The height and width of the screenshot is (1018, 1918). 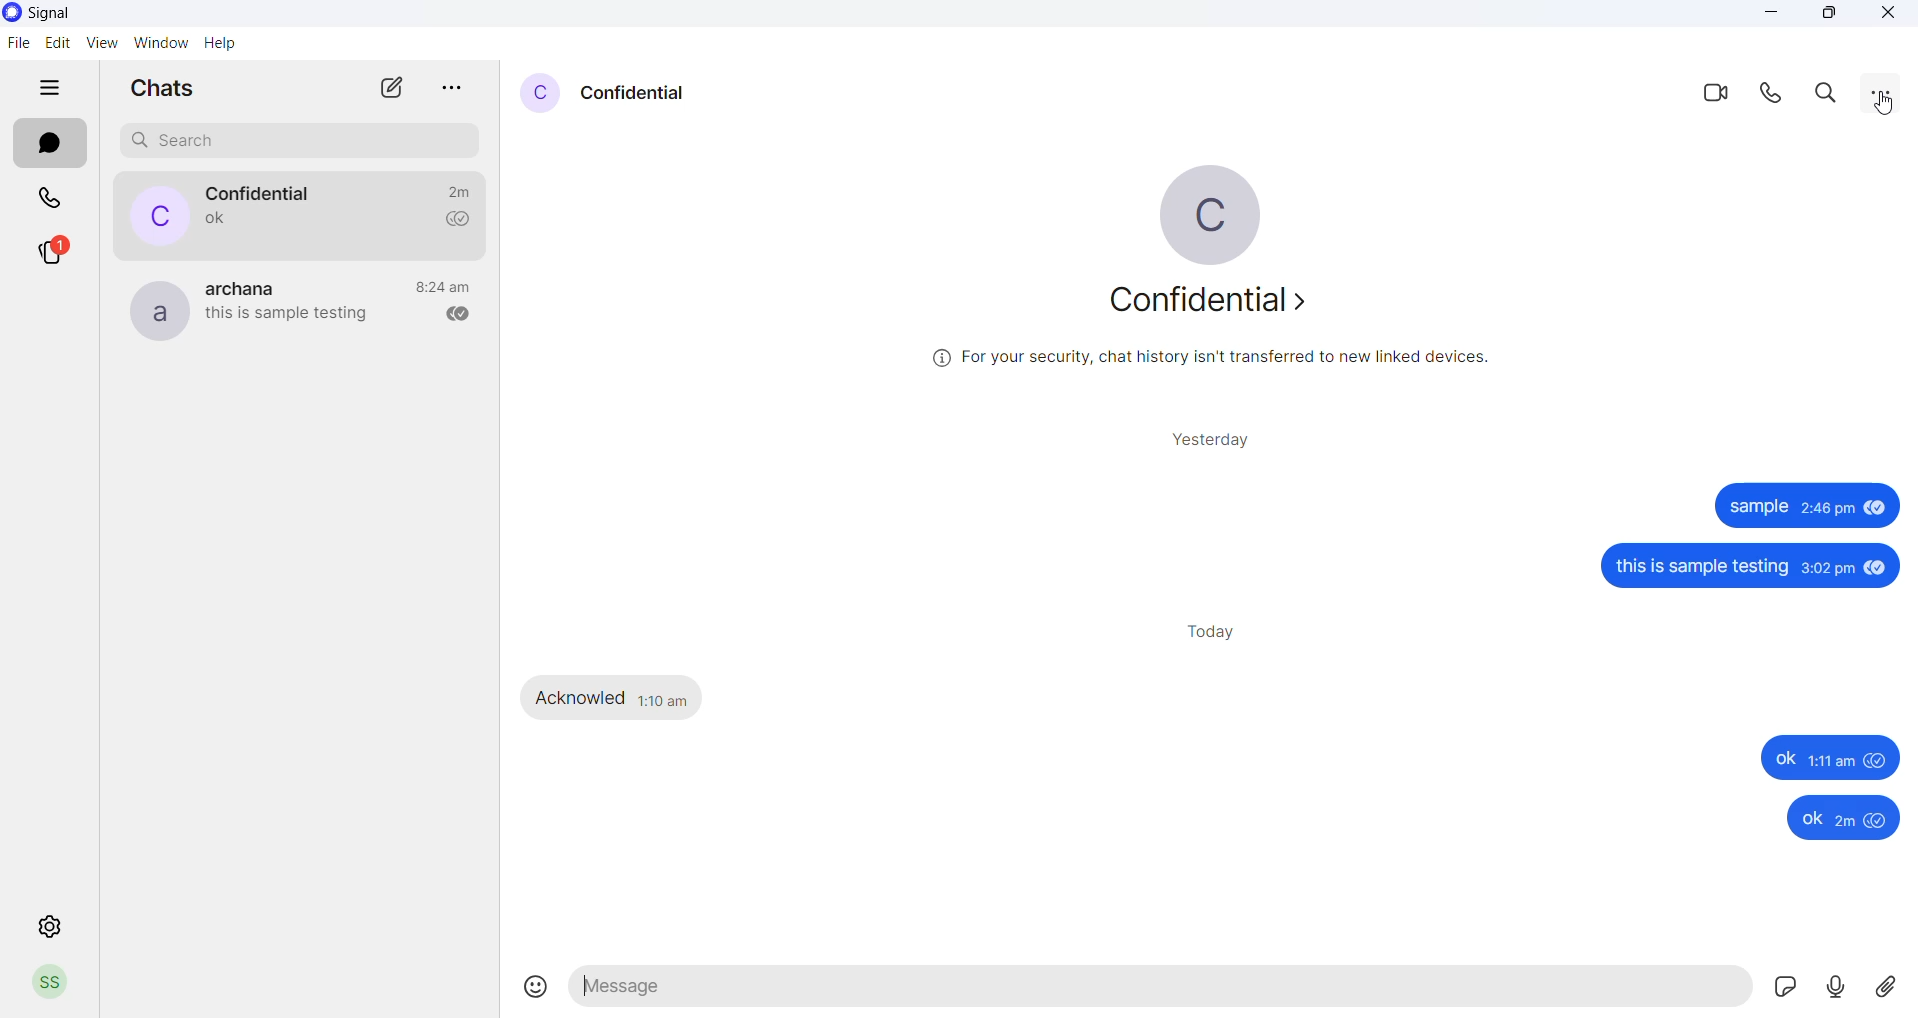 What do you see at coordinates (1704, 95) in the screenshot?
I see `video call` at bounding box center [1704, 95].